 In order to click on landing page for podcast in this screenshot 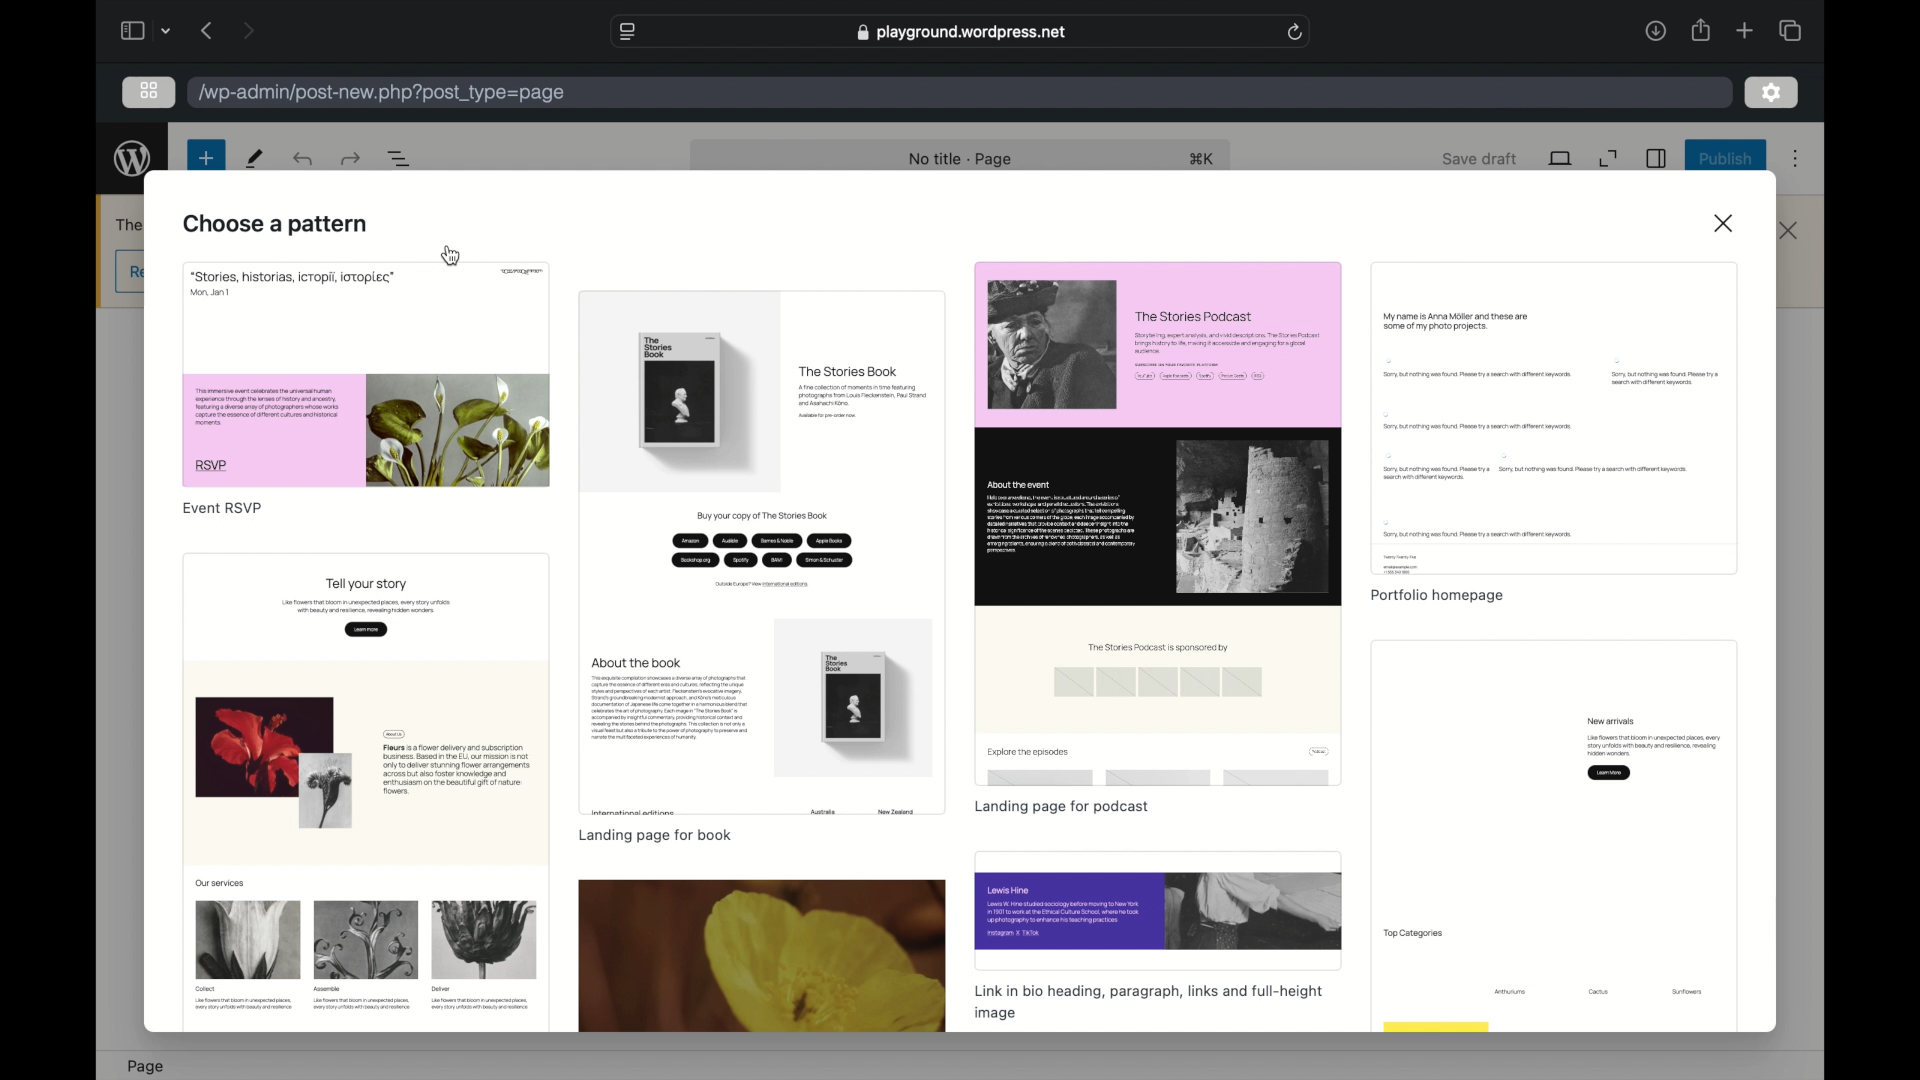, I will do `click(1062, 806)`.